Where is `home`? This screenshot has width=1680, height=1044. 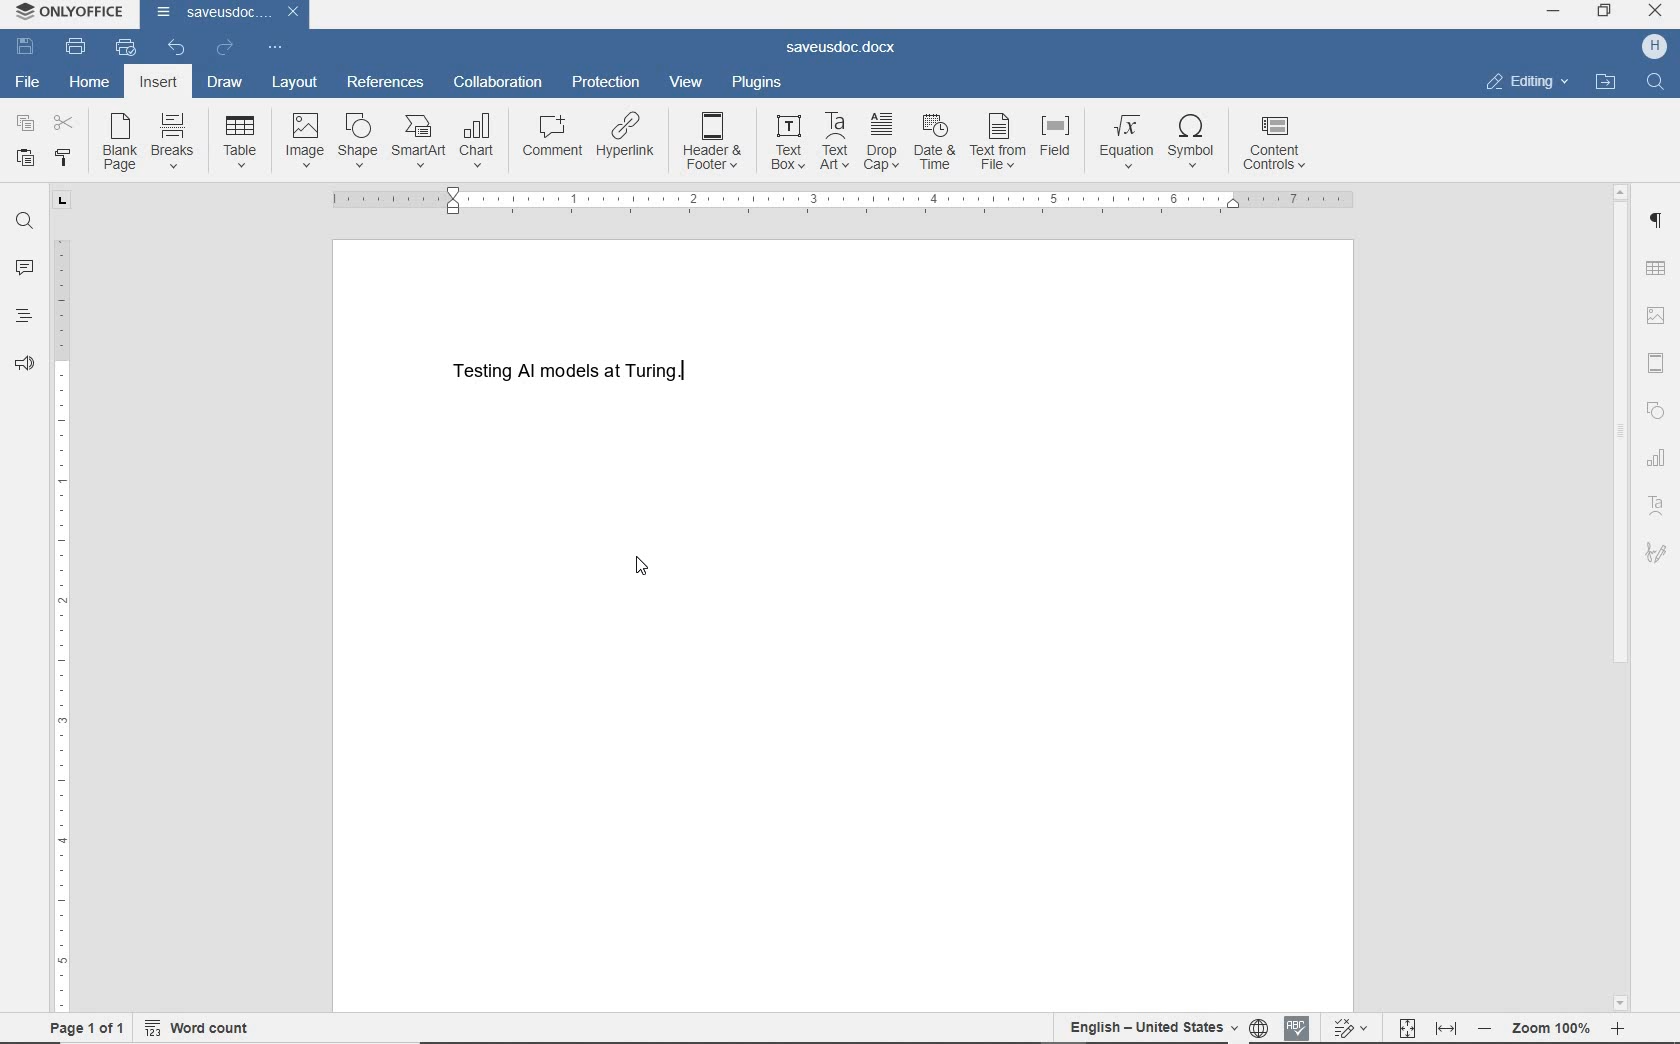 home is located at coordinates (91, 86).